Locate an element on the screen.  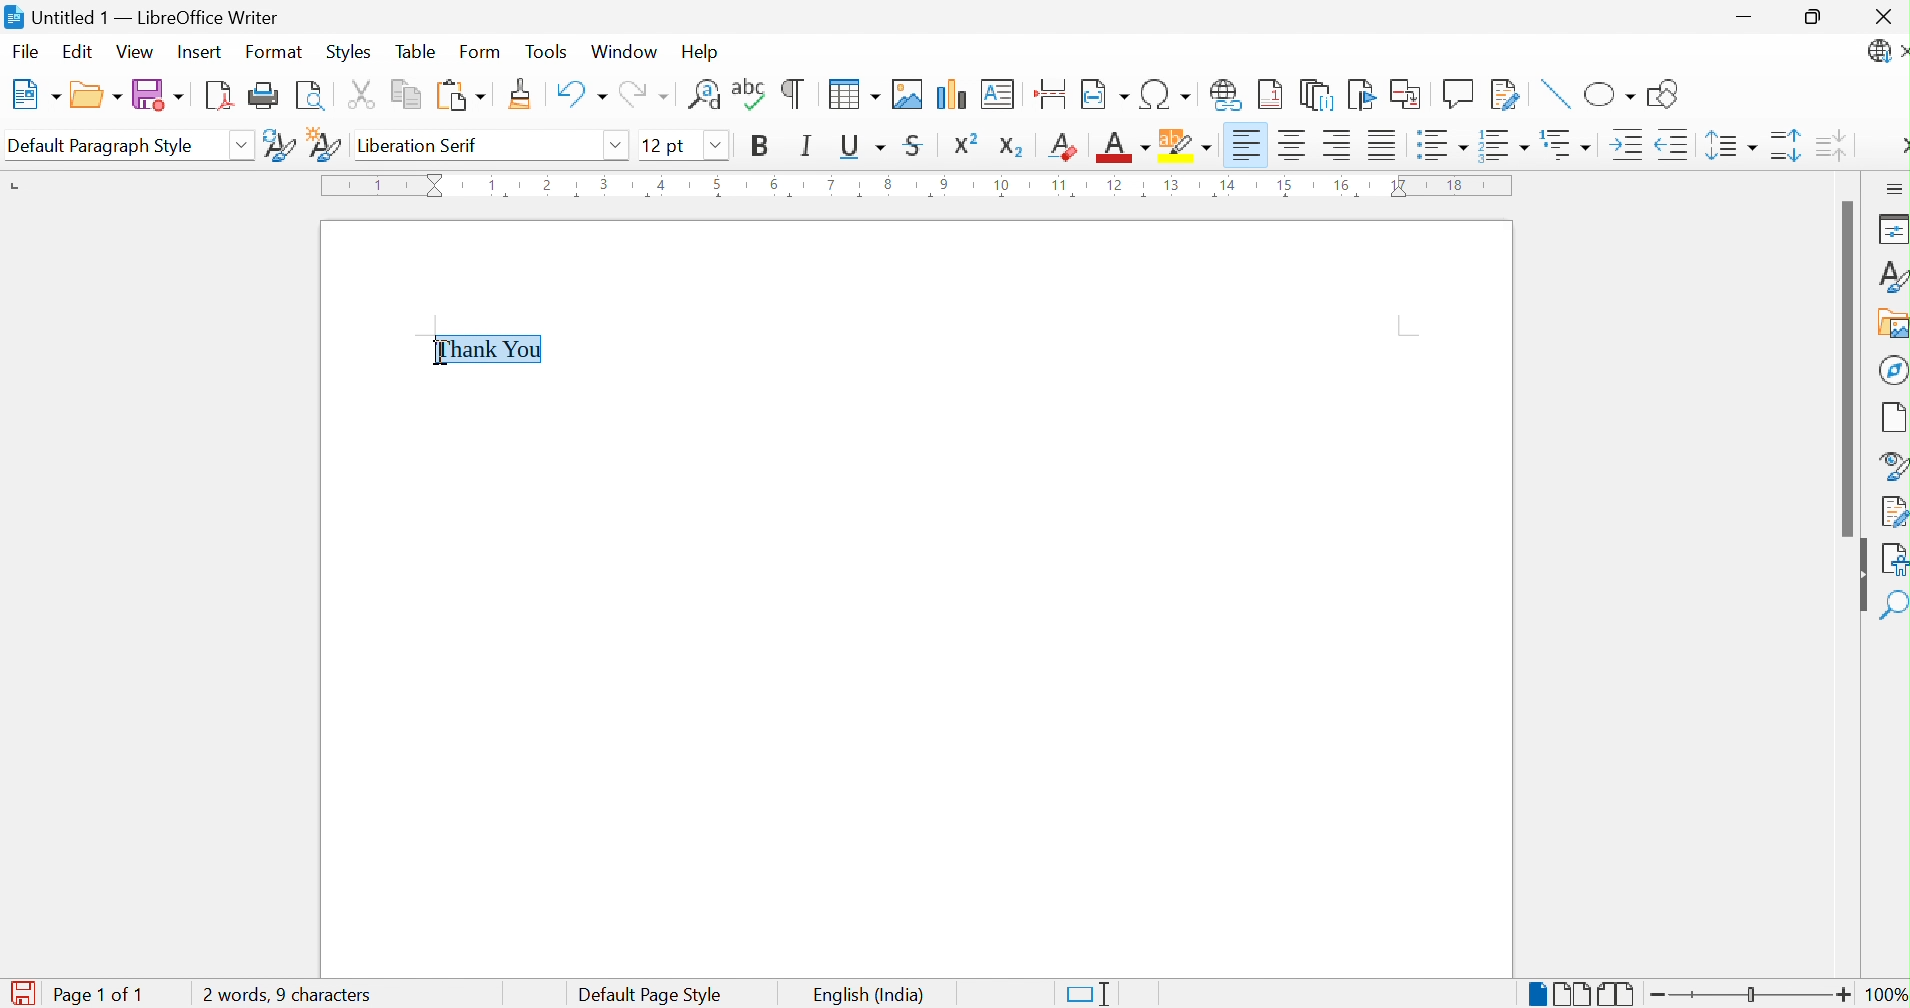
Align Left is located at coordinates (1245, 144).